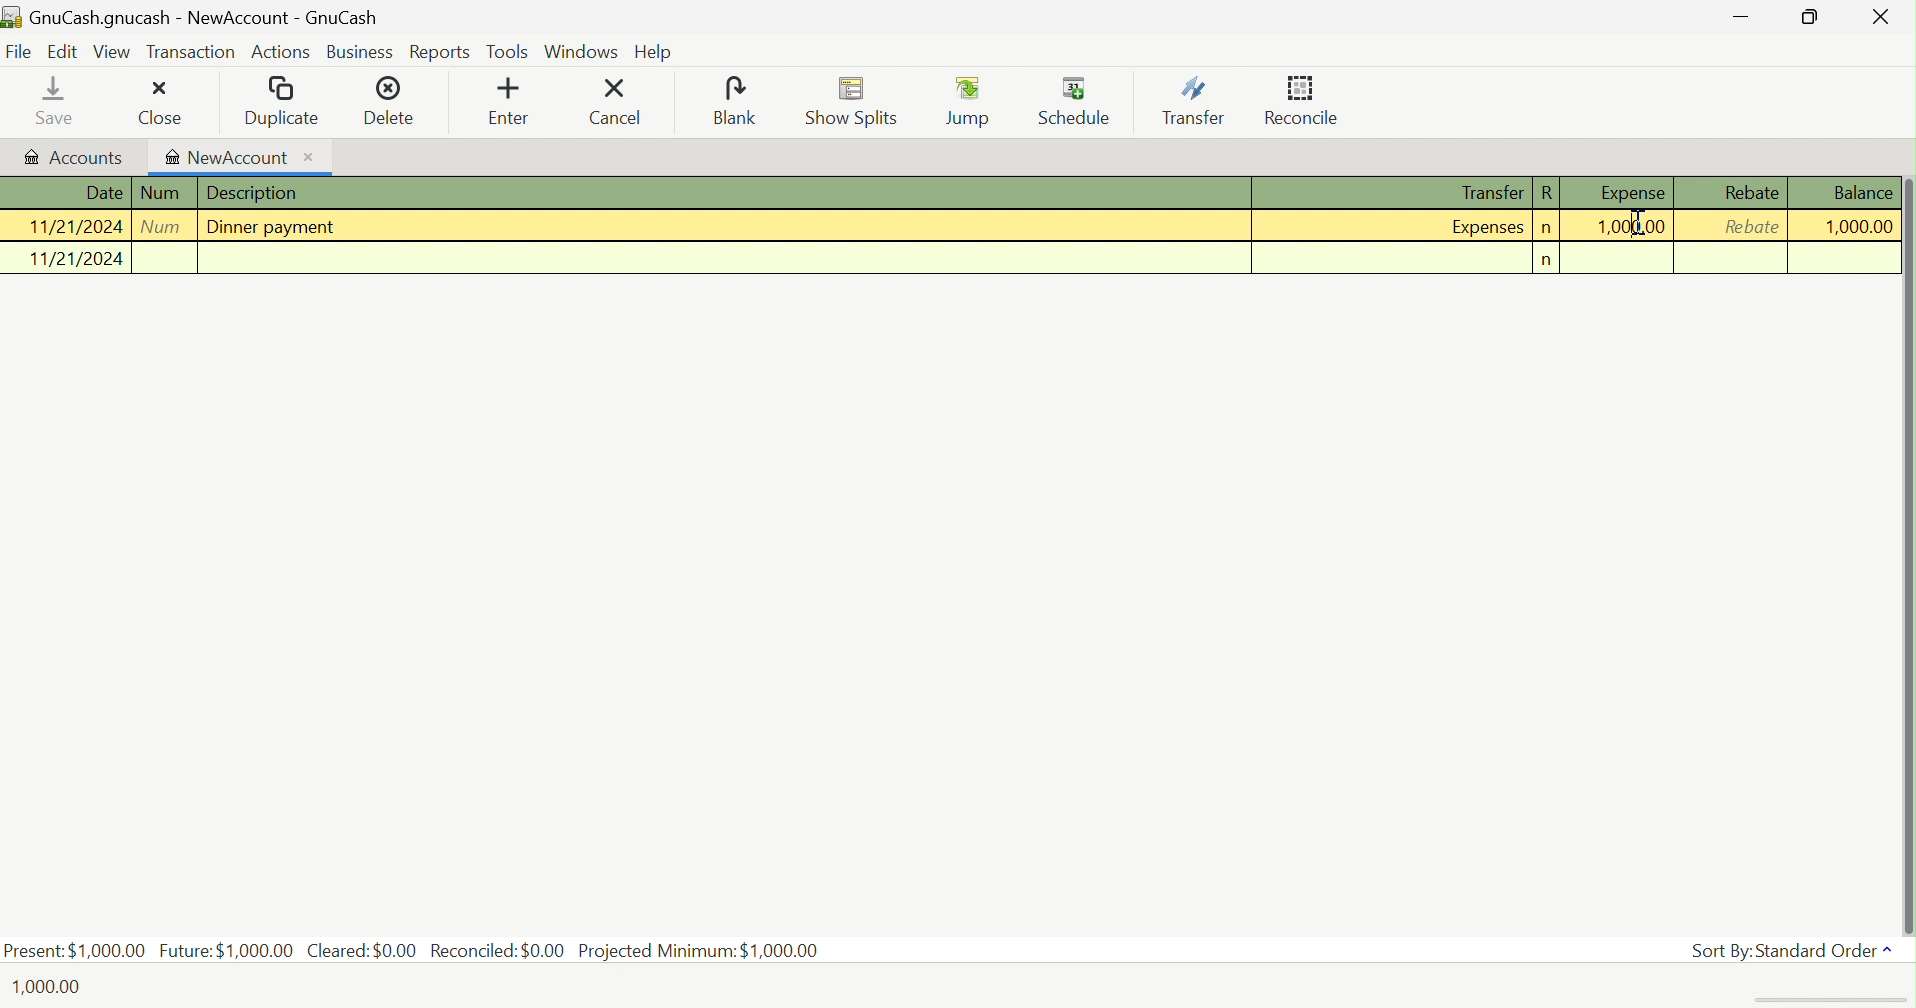 The image size is (1916, 1008). Describe the element at coordinates (283, 55) in the screenshot. I see `Actions` at that location.